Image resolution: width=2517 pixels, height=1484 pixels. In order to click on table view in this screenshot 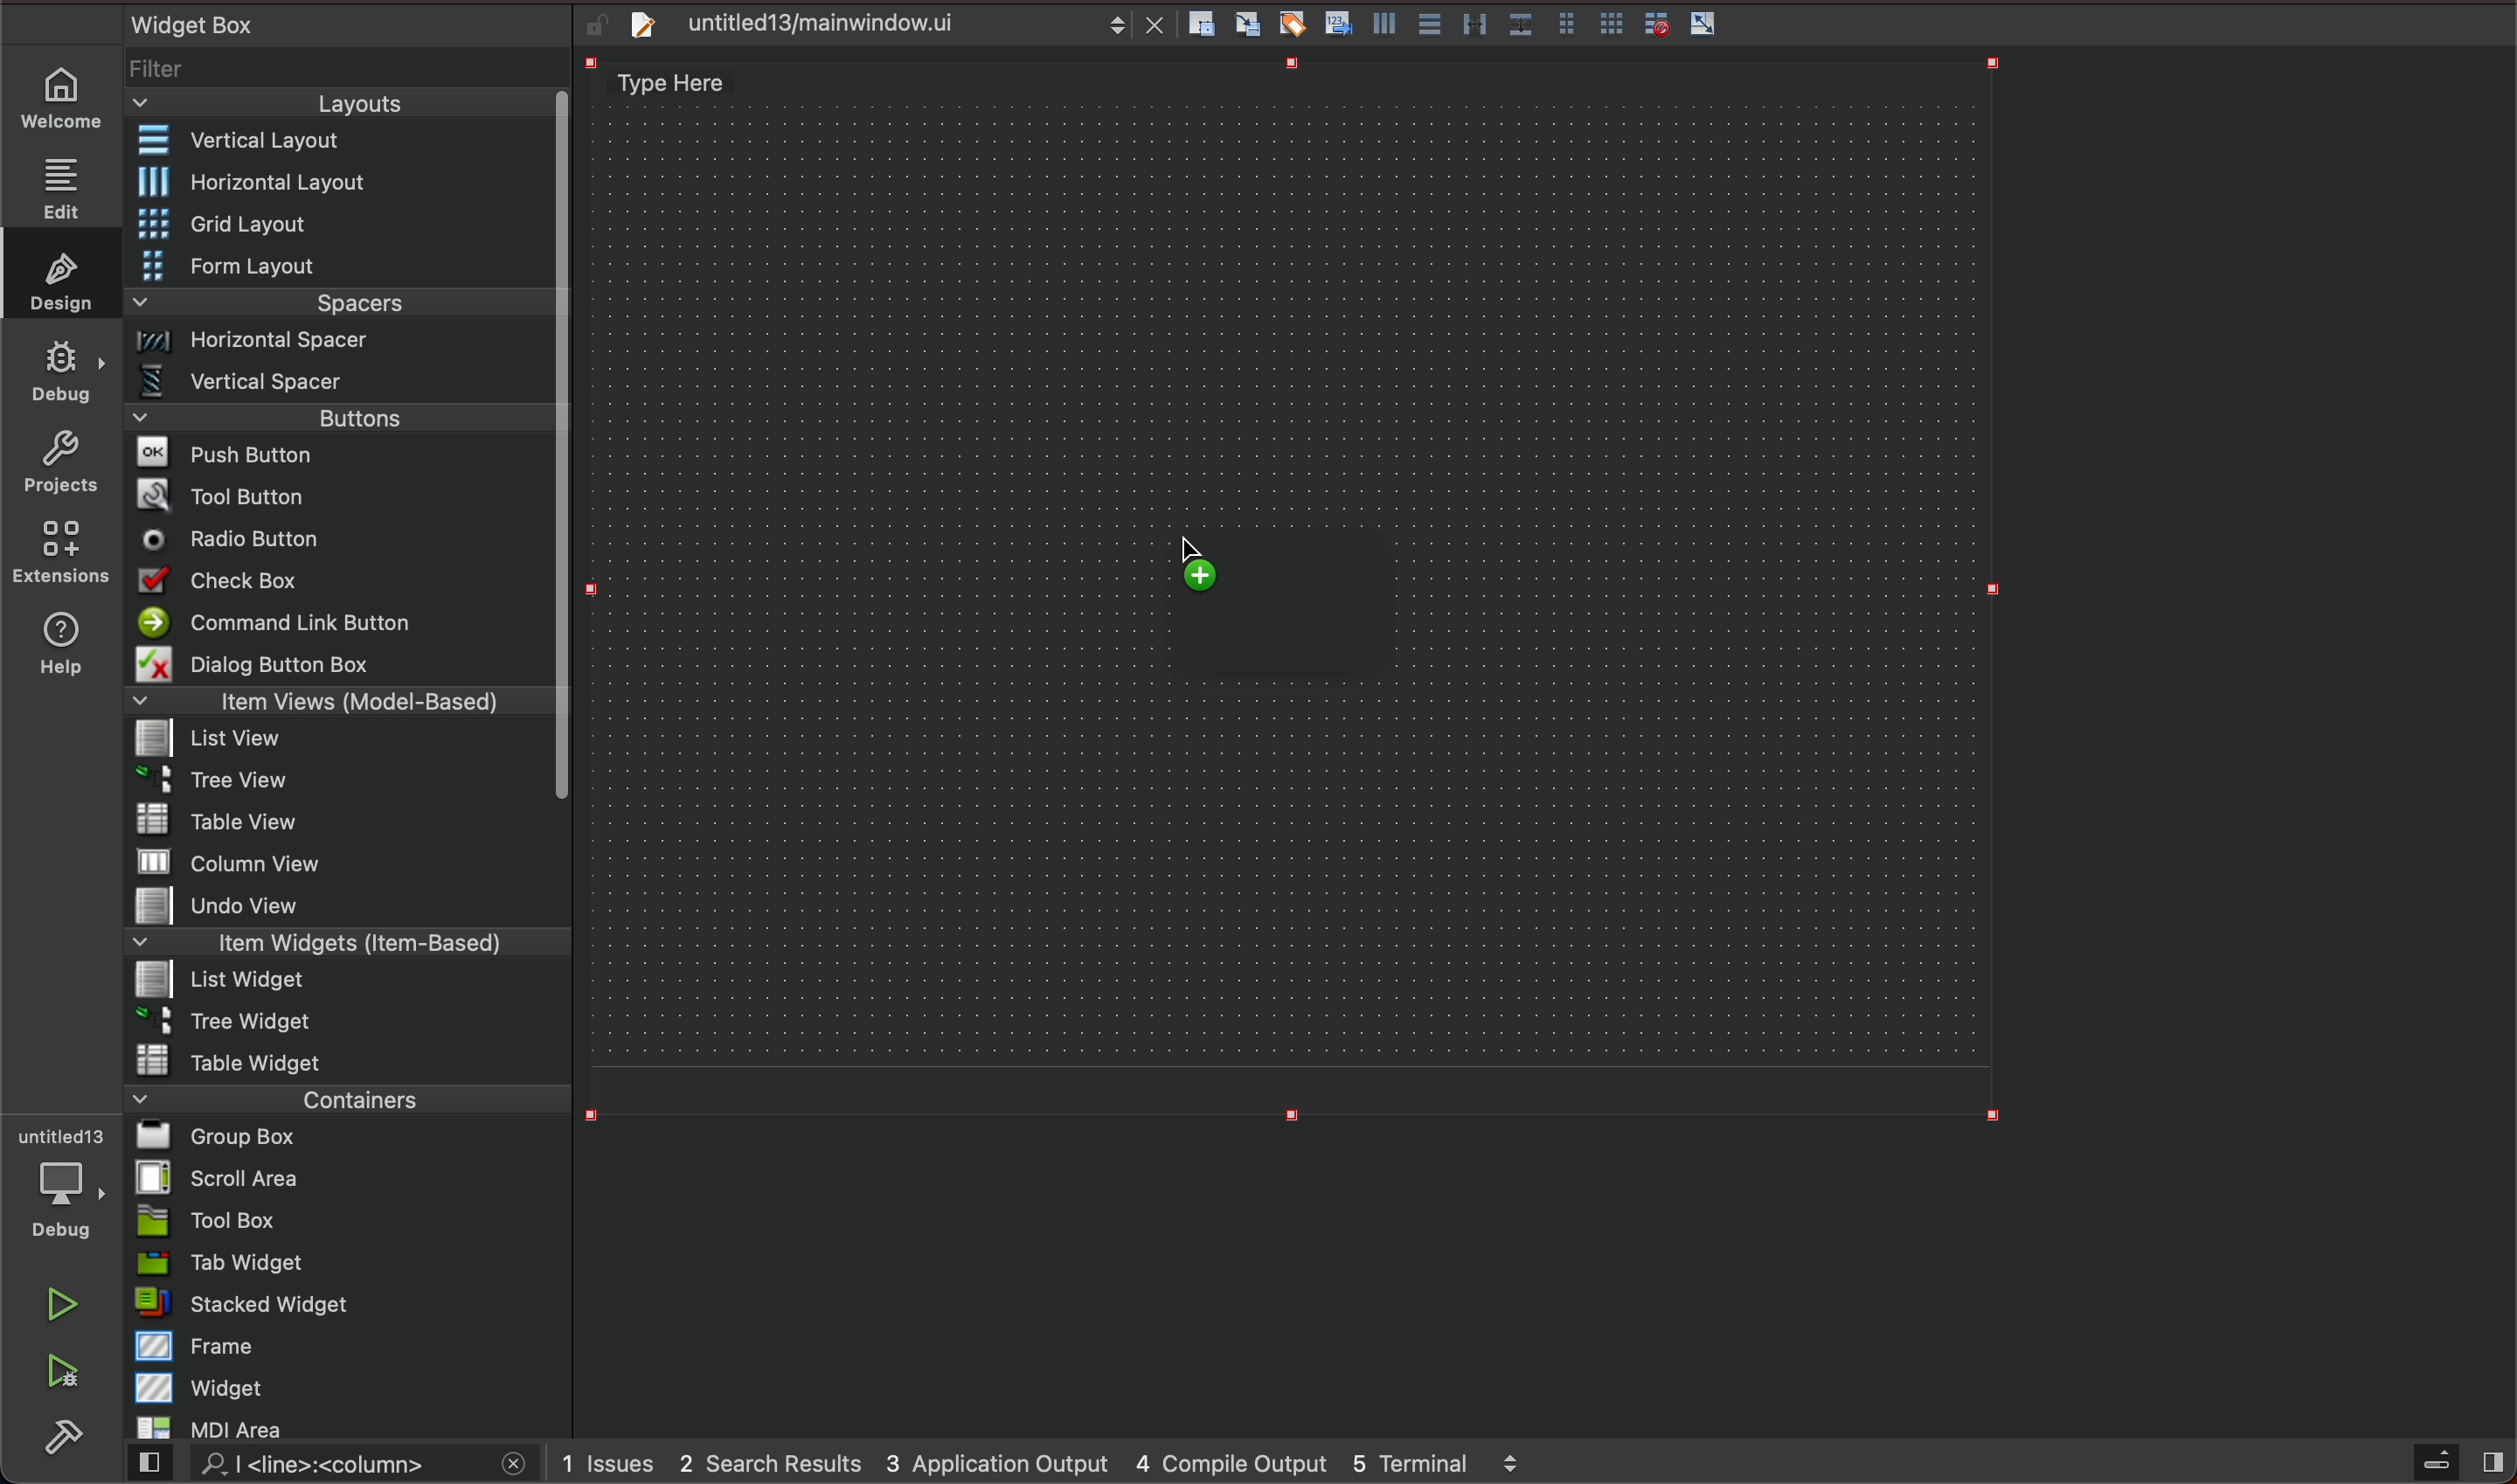, I will do `click(338, 821)`.